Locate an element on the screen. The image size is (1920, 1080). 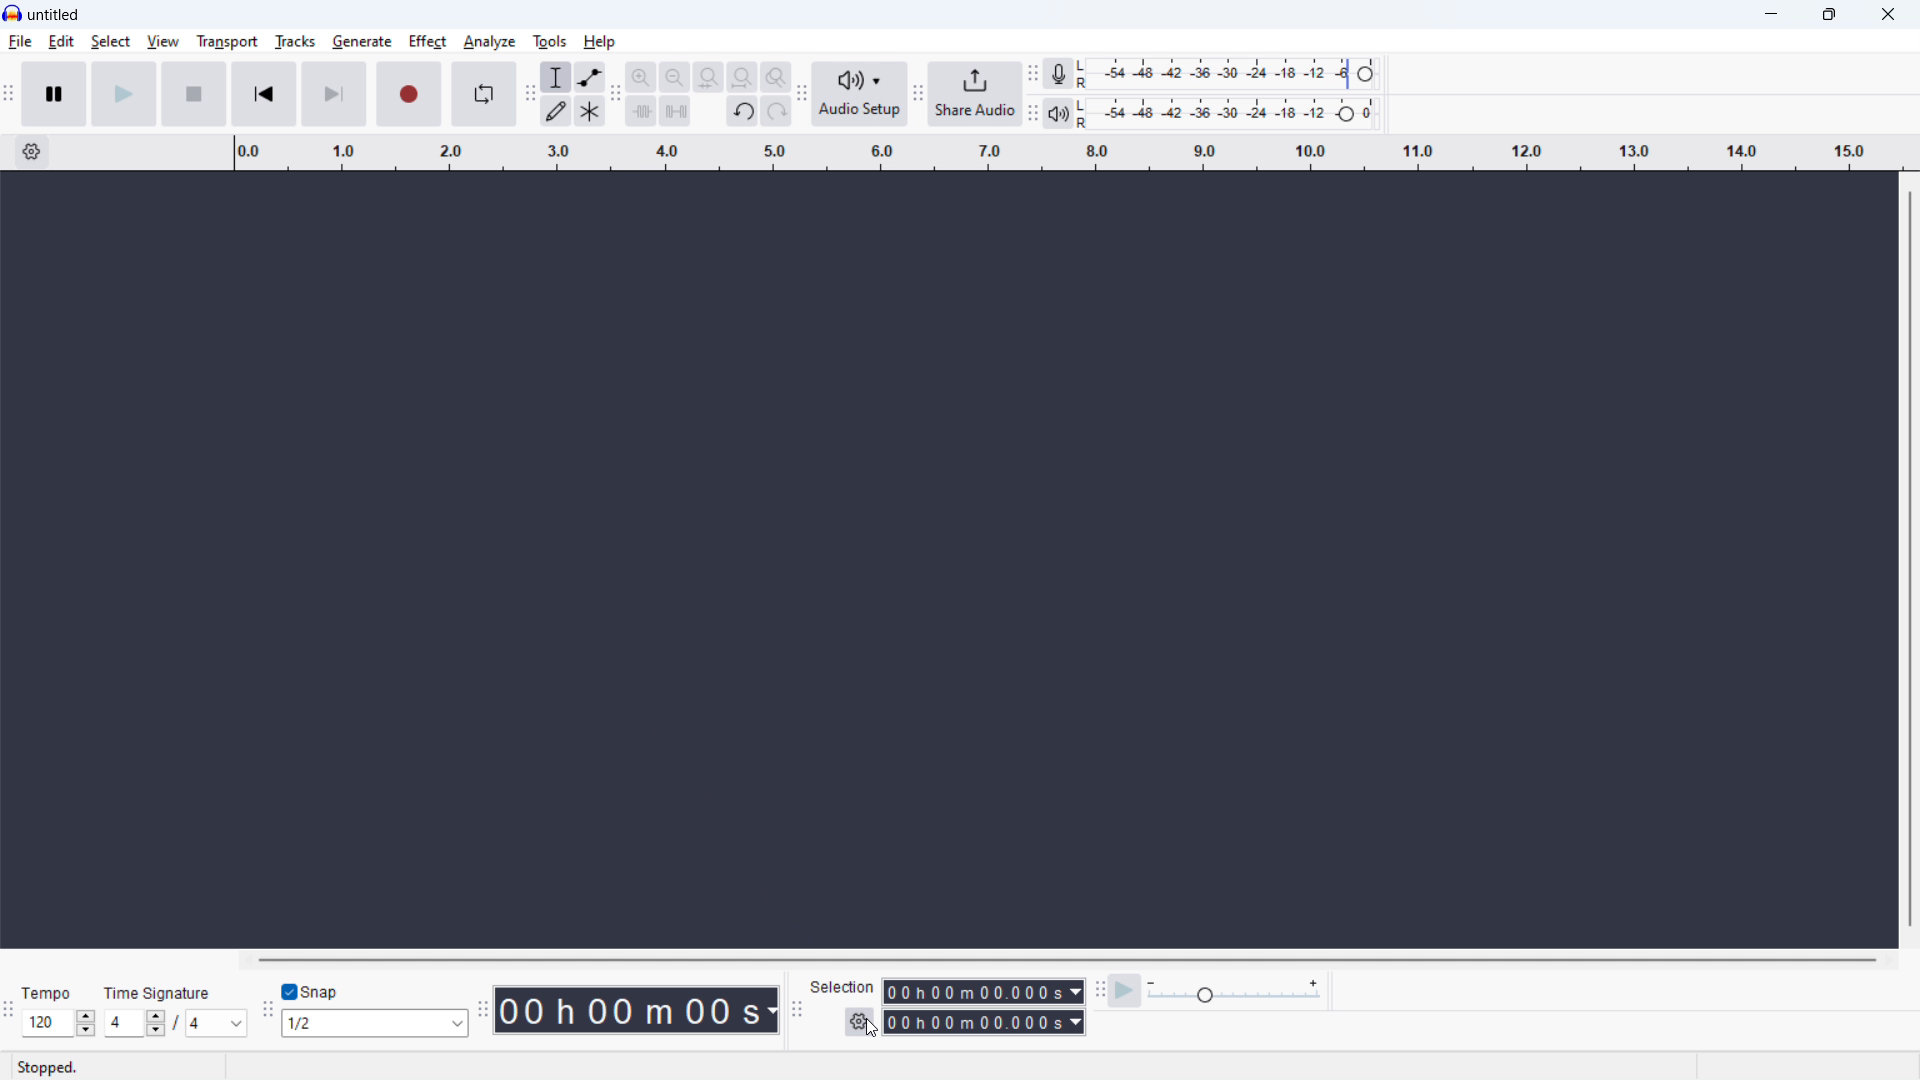
recording meter is located at coordinates (1058, 73).